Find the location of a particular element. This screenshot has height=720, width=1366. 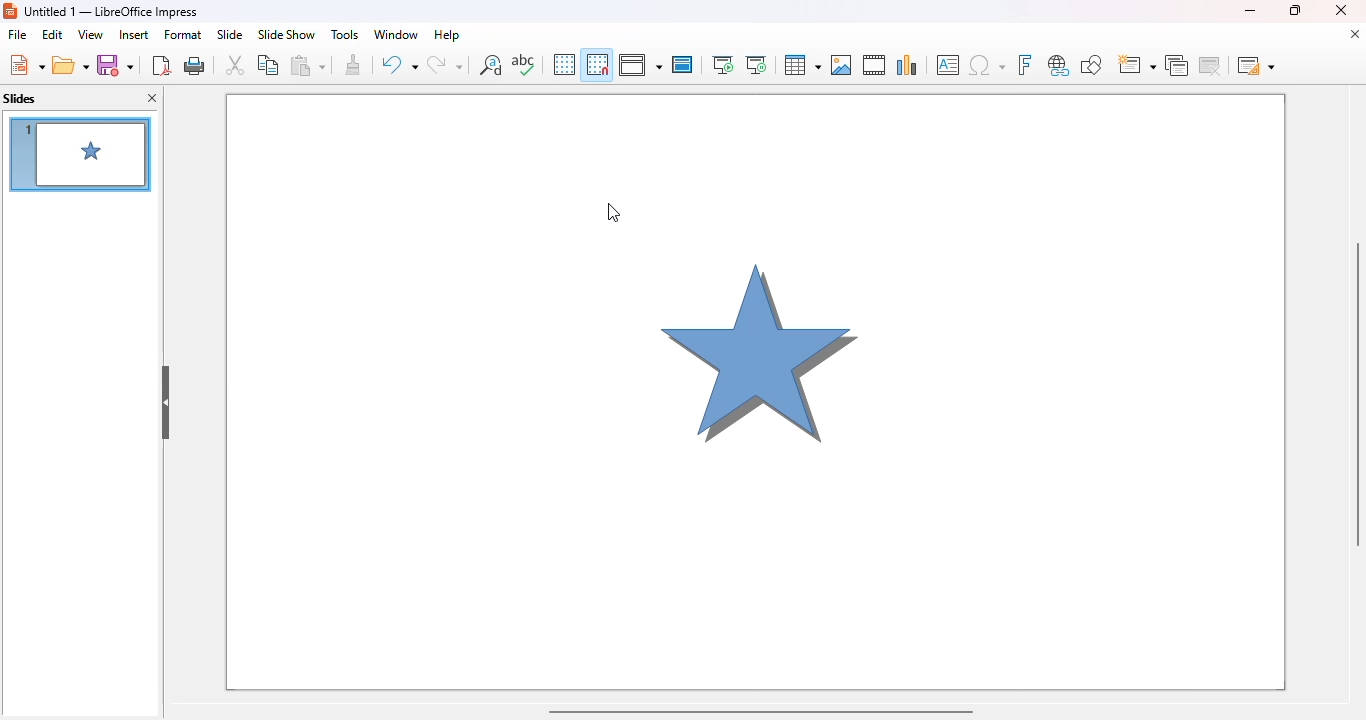

logo is located at coordinates (10, 11).